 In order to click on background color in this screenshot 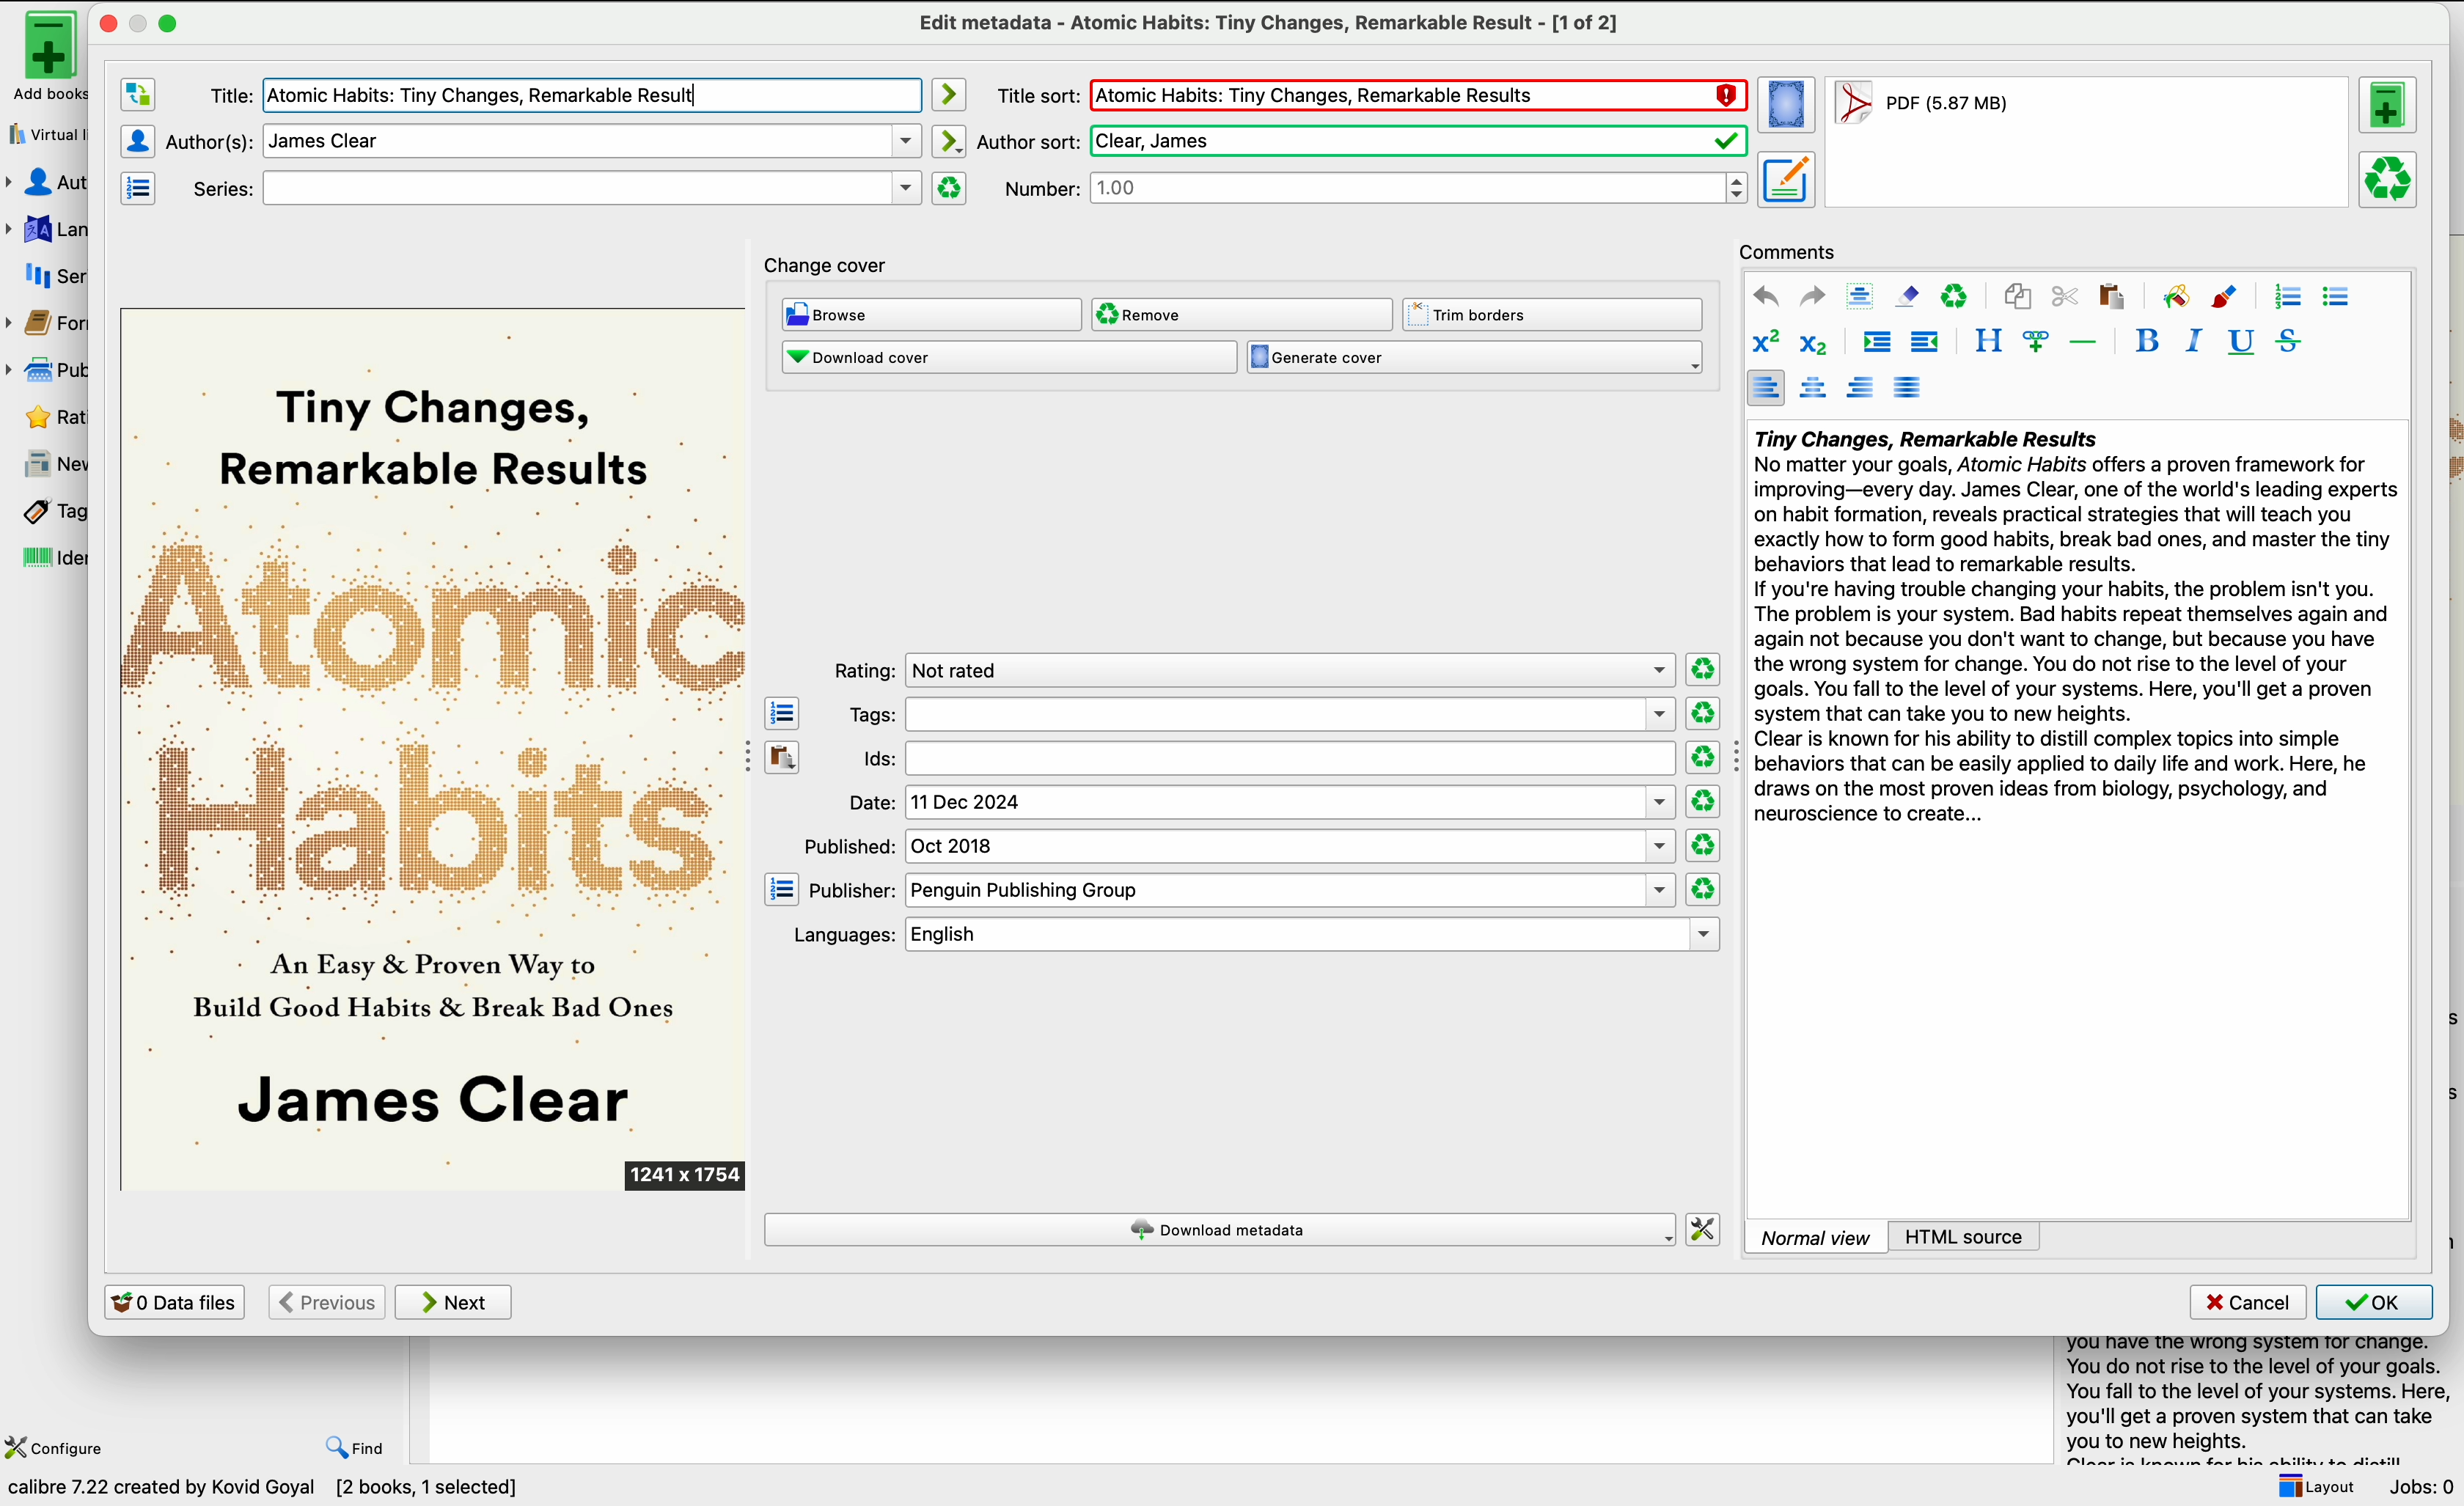, I will do `click(2175, 295)`.